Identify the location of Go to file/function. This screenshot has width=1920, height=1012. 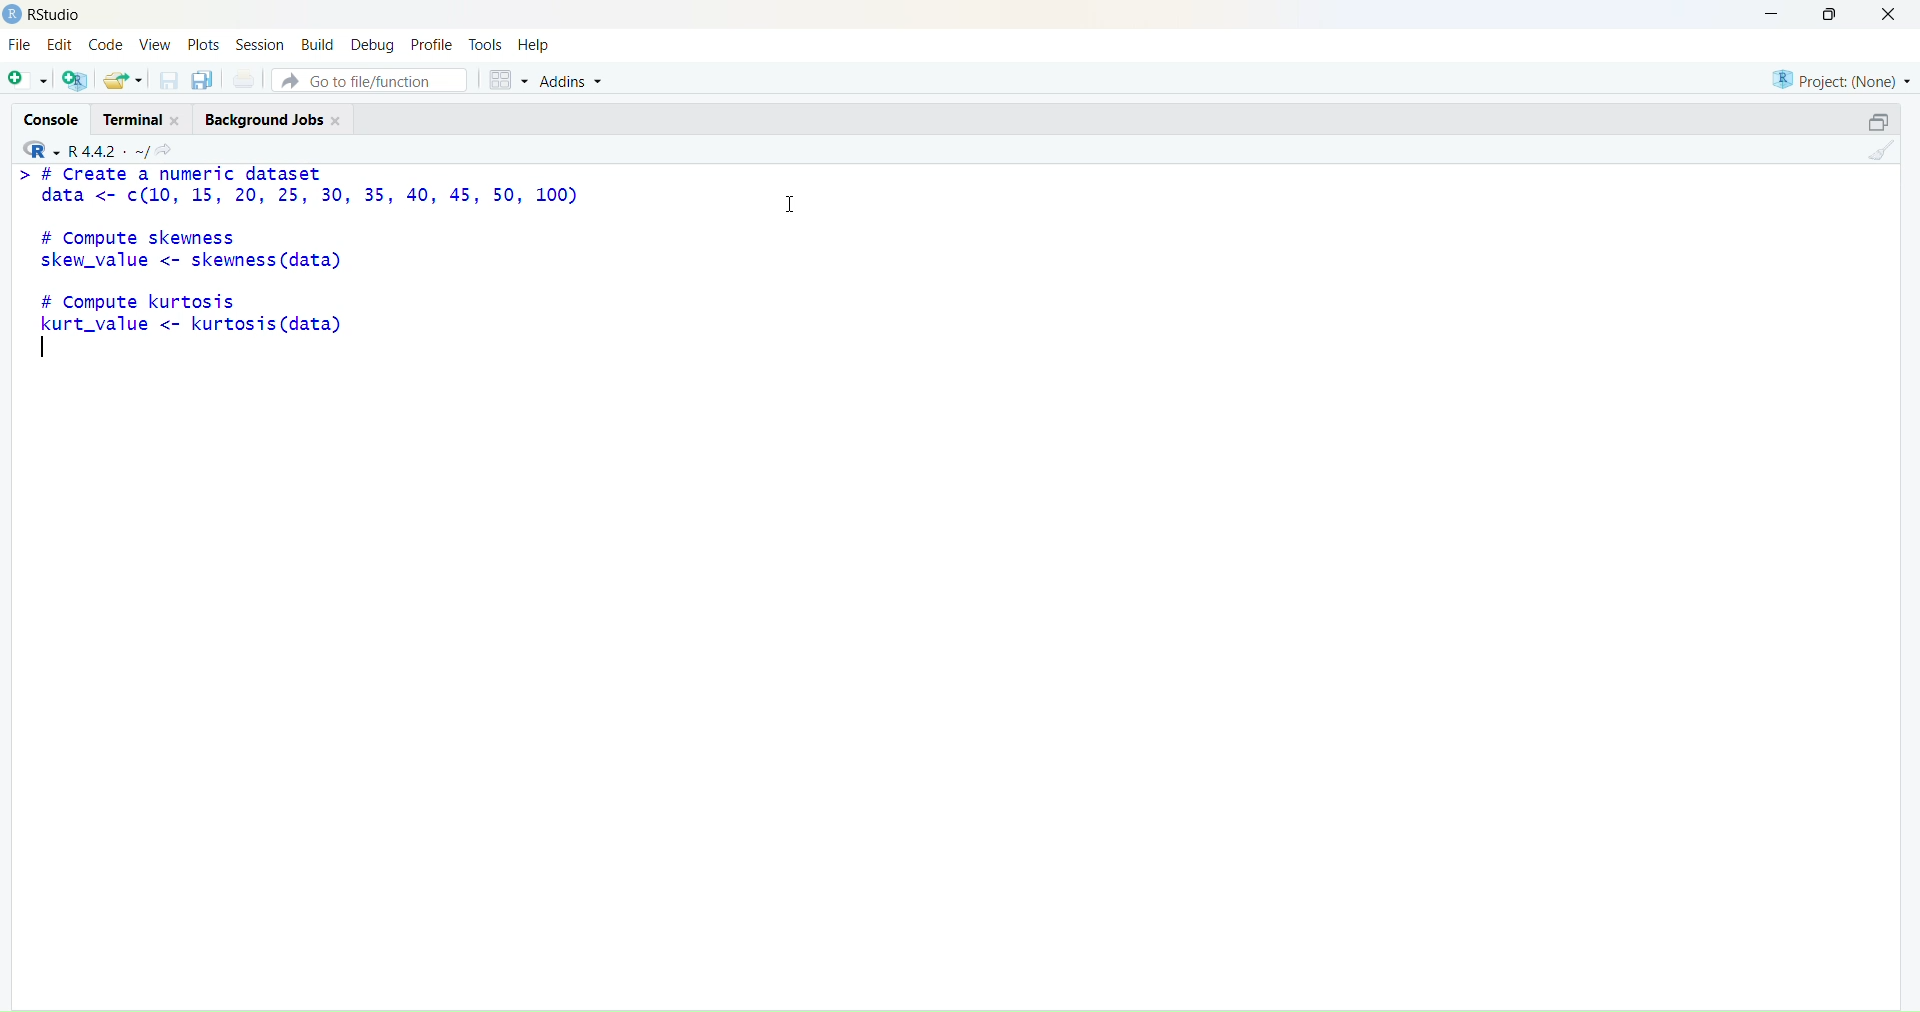
(372, 79).